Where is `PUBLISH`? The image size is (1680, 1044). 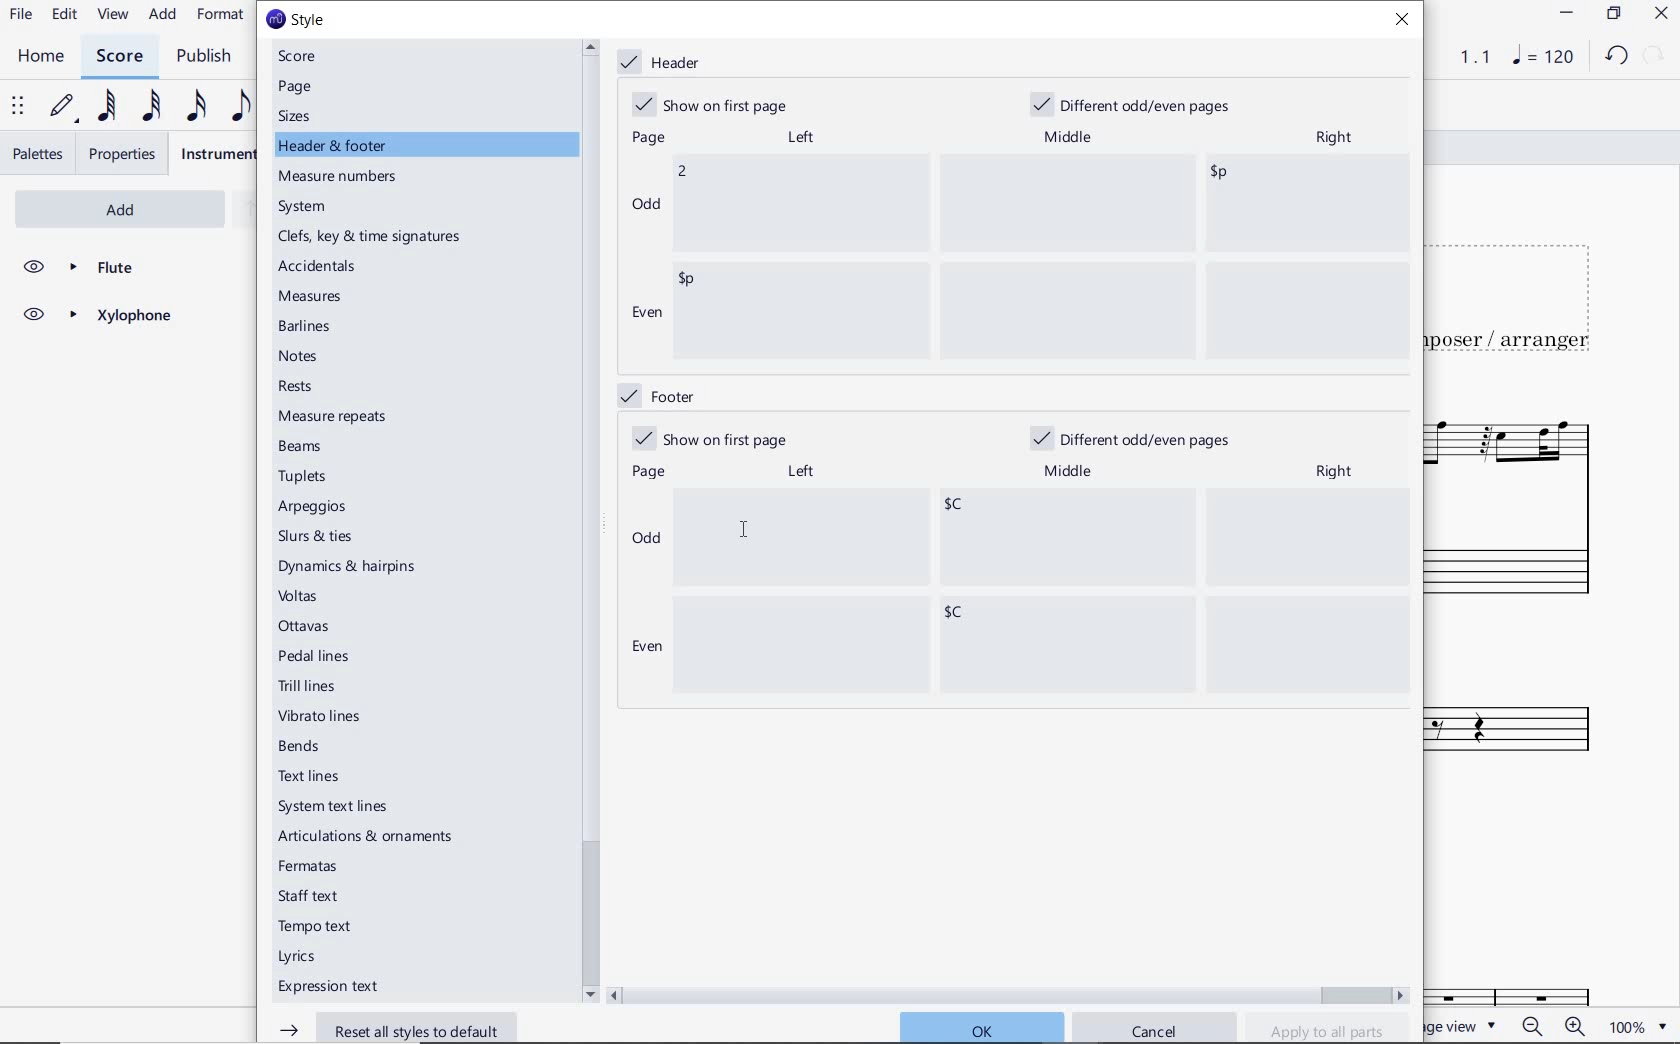
PUBLISH is located at coordinates (209, 57).